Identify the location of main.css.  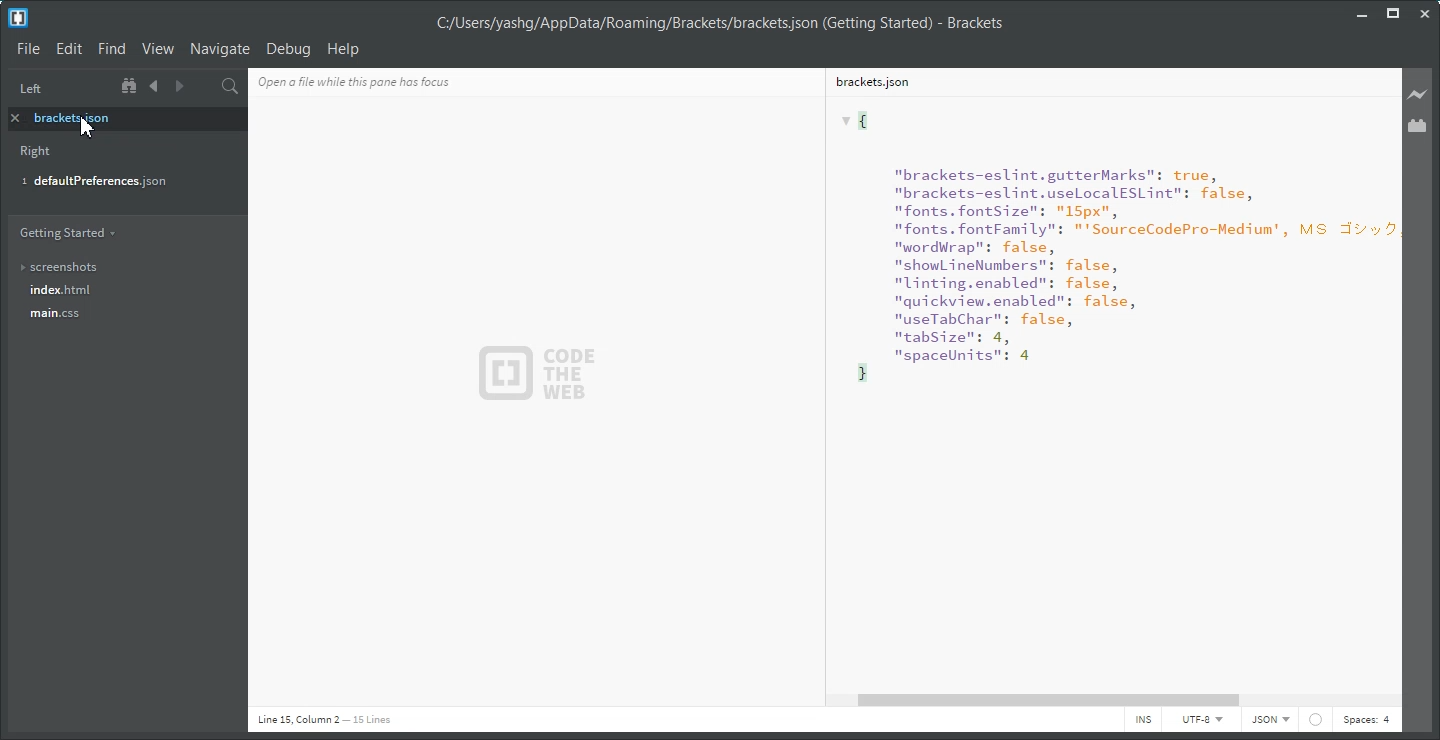
(121, 319).